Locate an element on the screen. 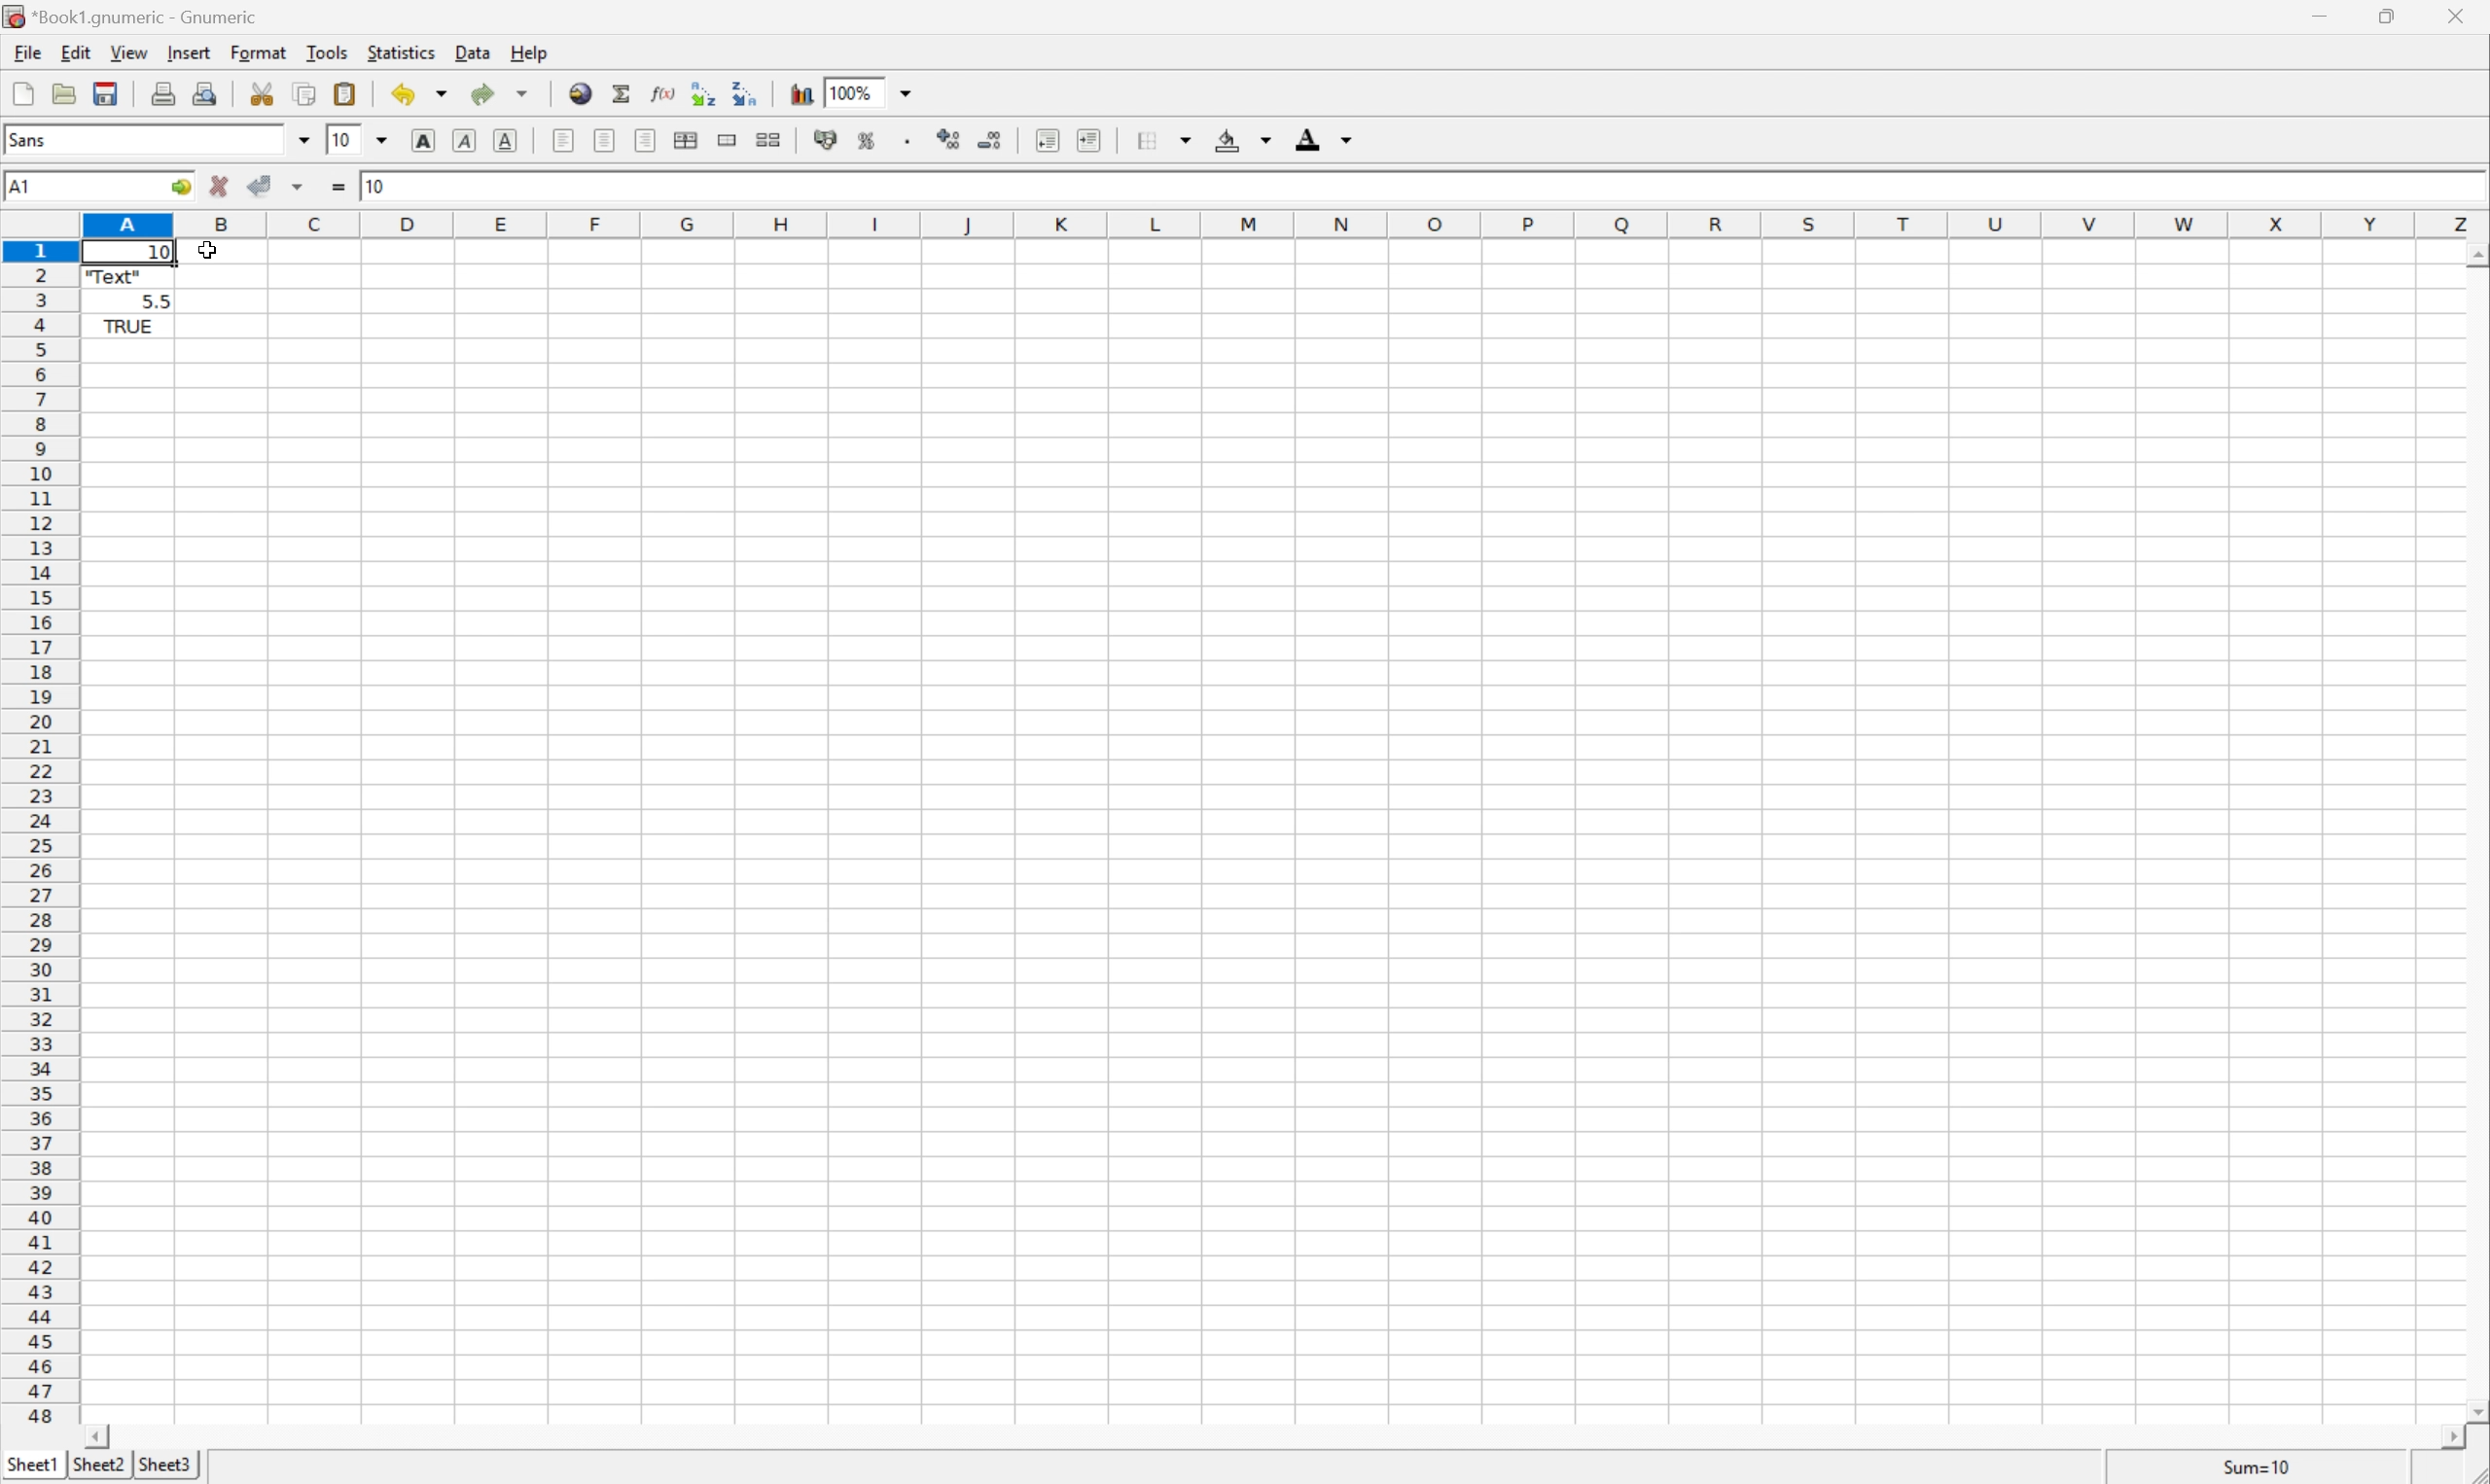  Undo is located at coordinates (420, 91).